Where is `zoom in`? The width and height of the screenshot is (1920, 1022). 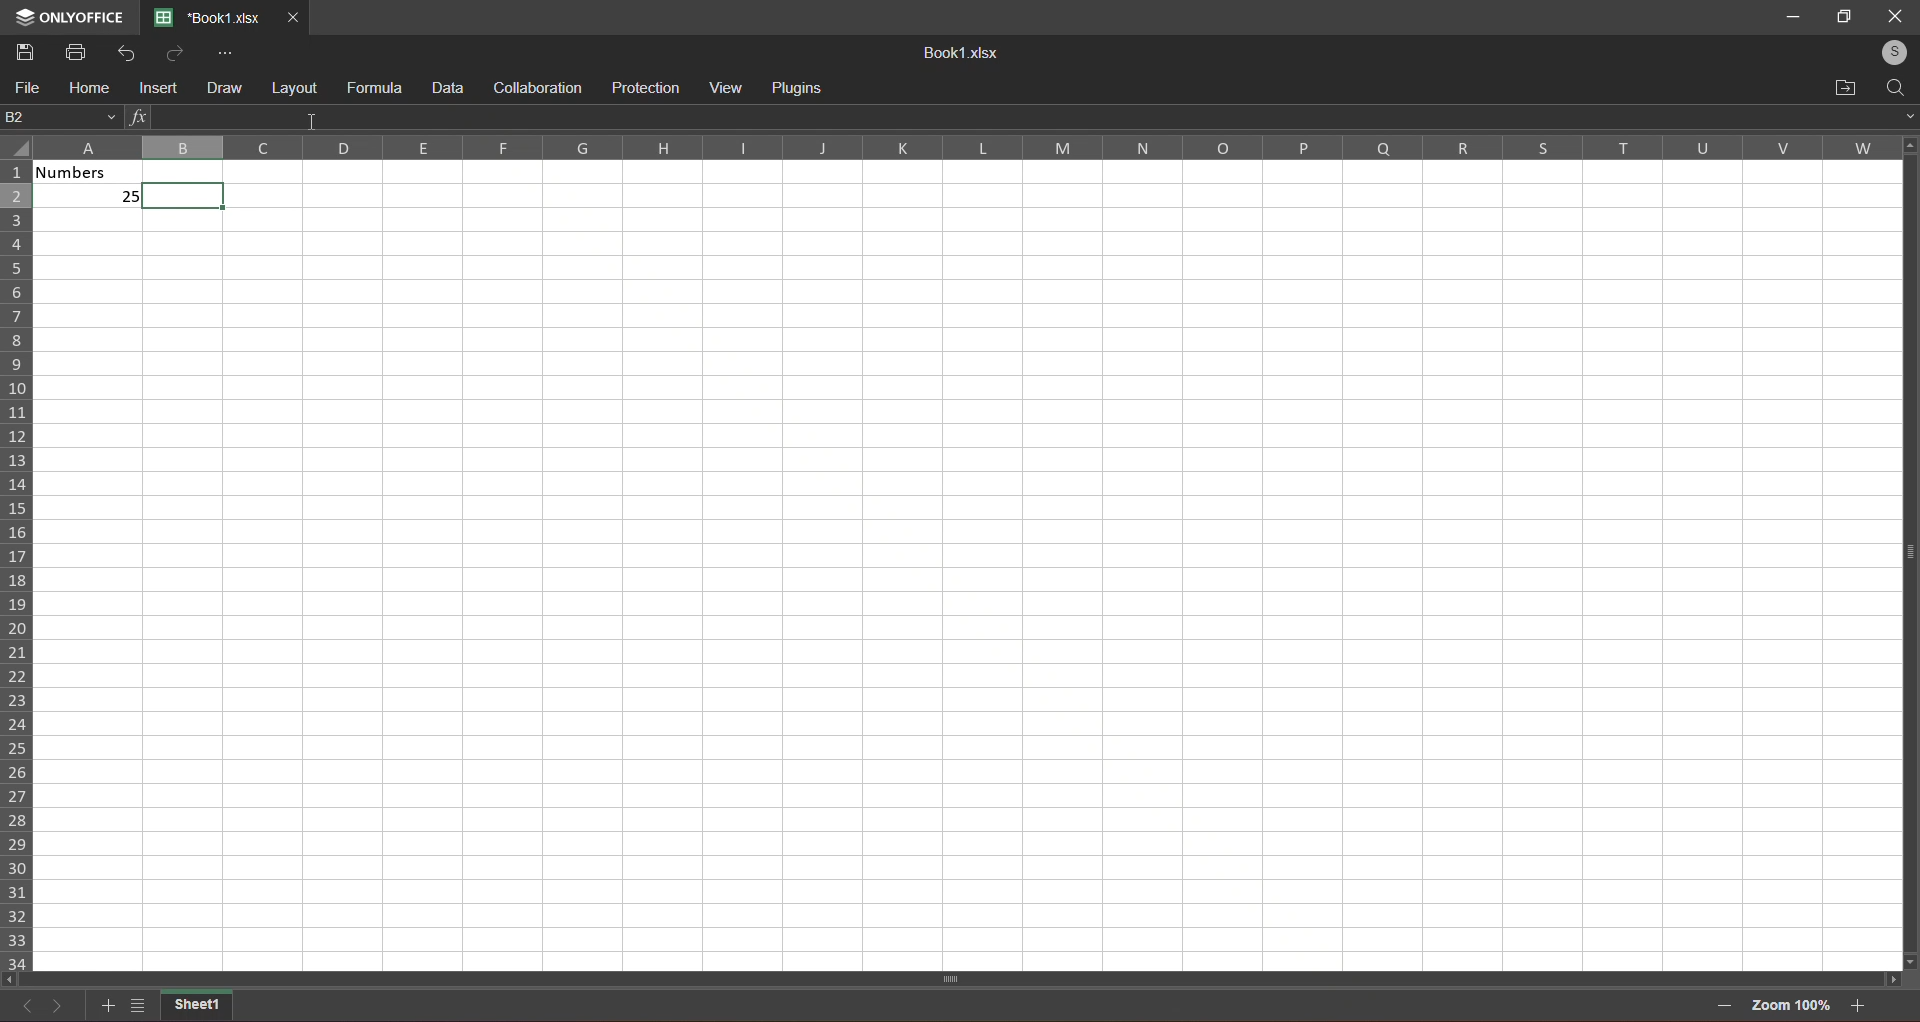
zoom in is located at coordinates (1859, 1007).